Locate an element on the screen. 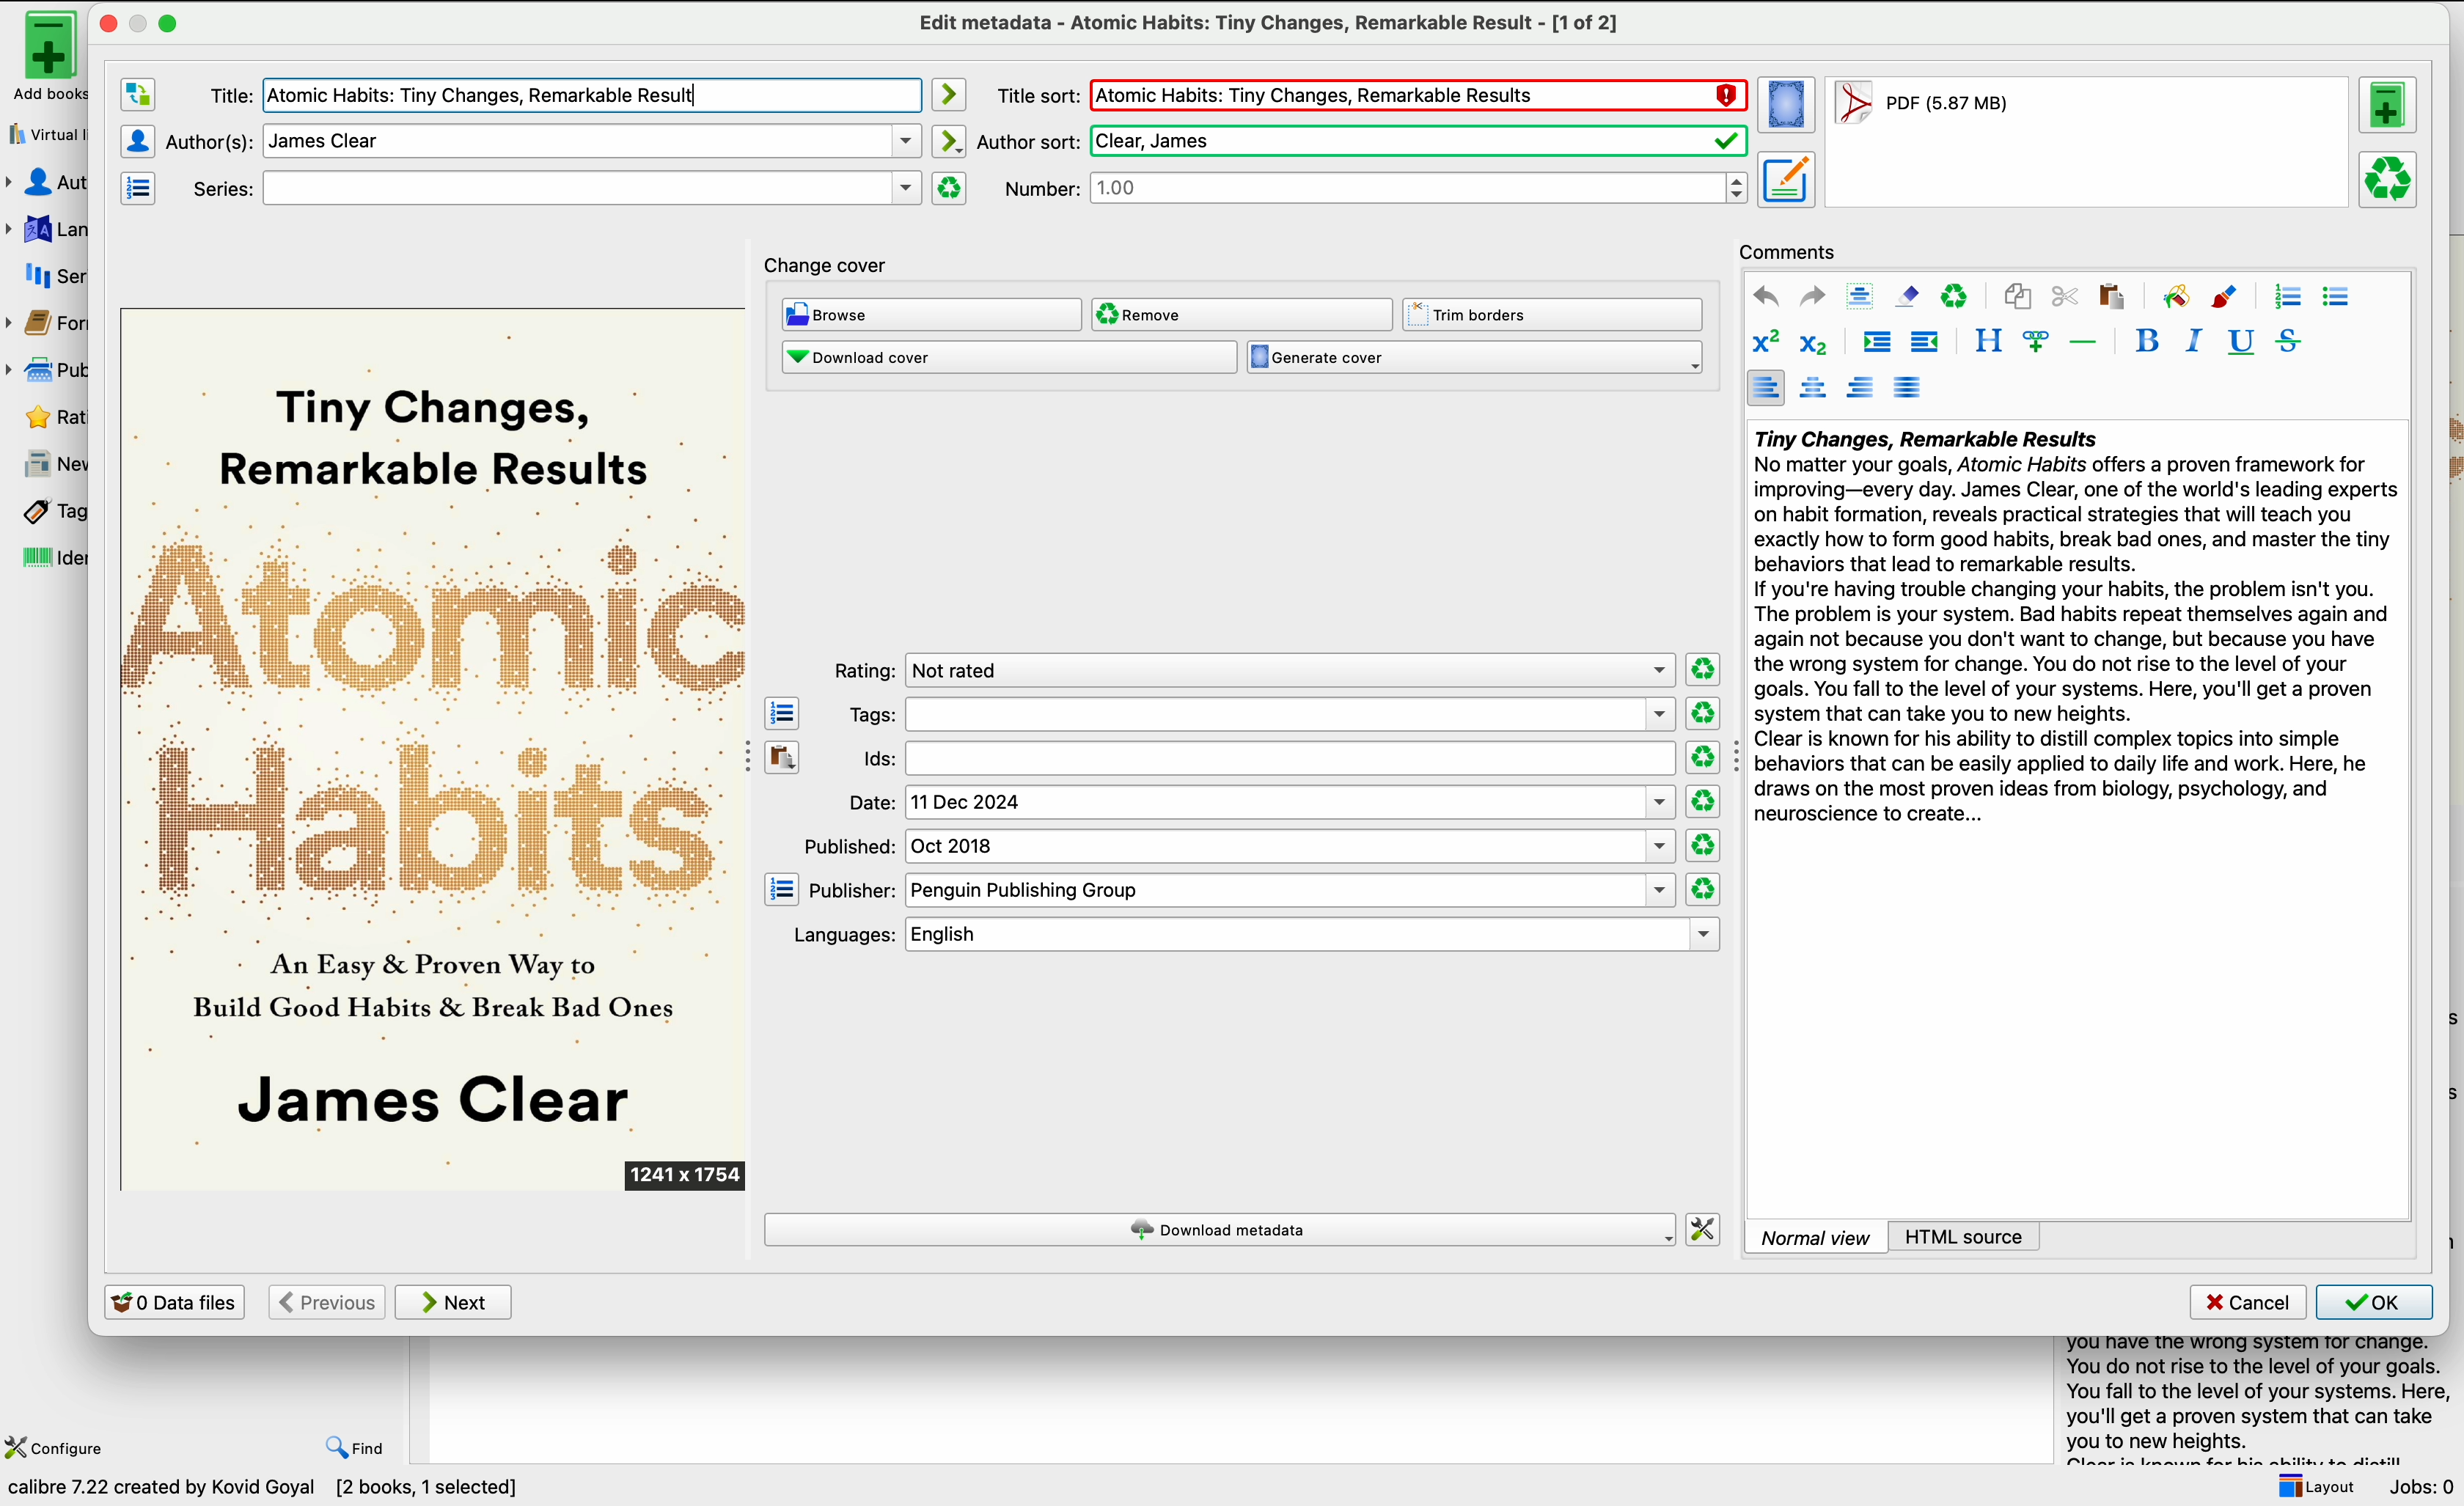 The width and height of the screenshot is (2464, 1506). normal view is located at coordinates (1816, 1236).